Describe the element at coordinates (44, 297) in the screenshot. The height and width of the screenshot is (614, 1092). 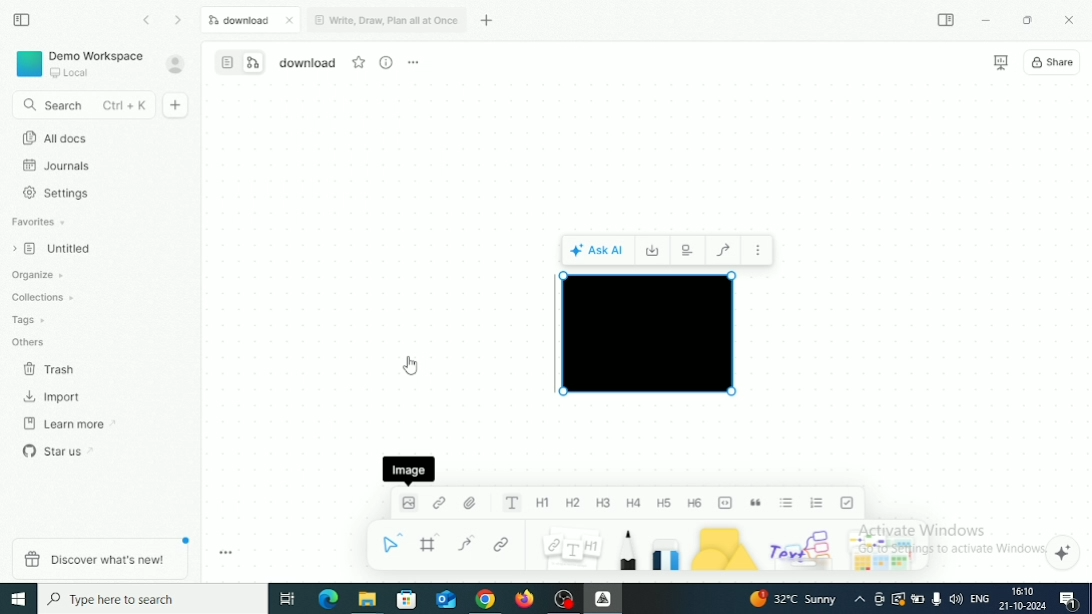
I see `Collections` at that location.